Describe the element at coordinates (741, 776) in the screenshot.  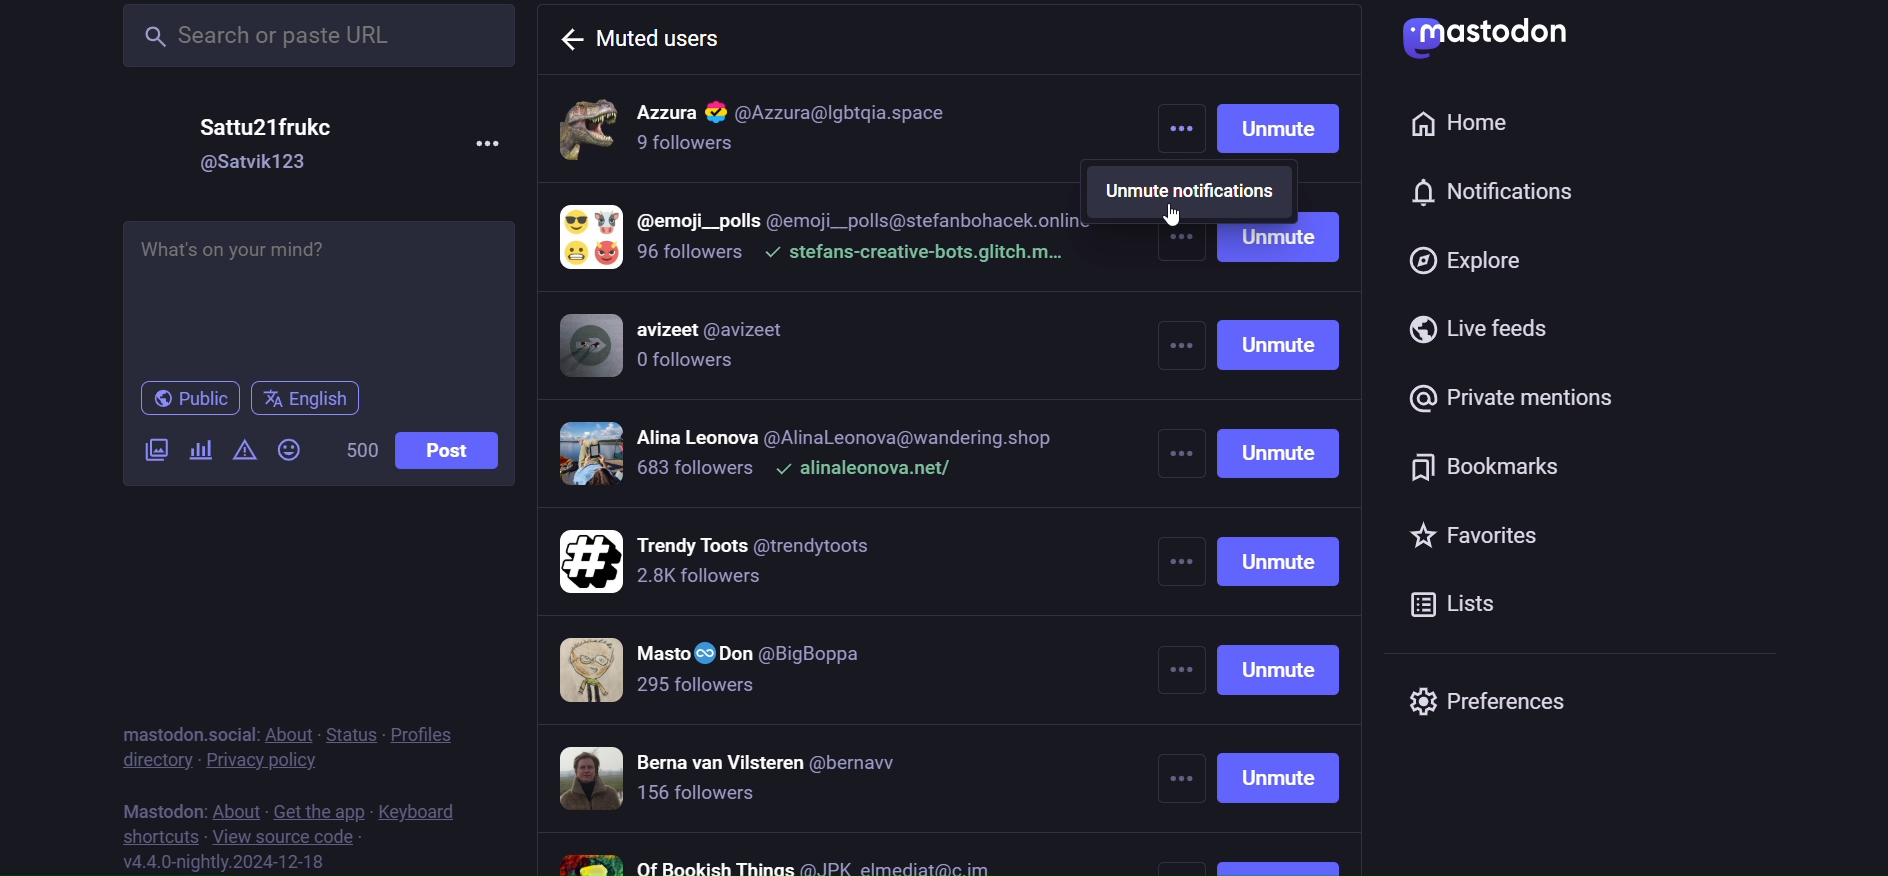
I see `muted accounts 7` at that location.